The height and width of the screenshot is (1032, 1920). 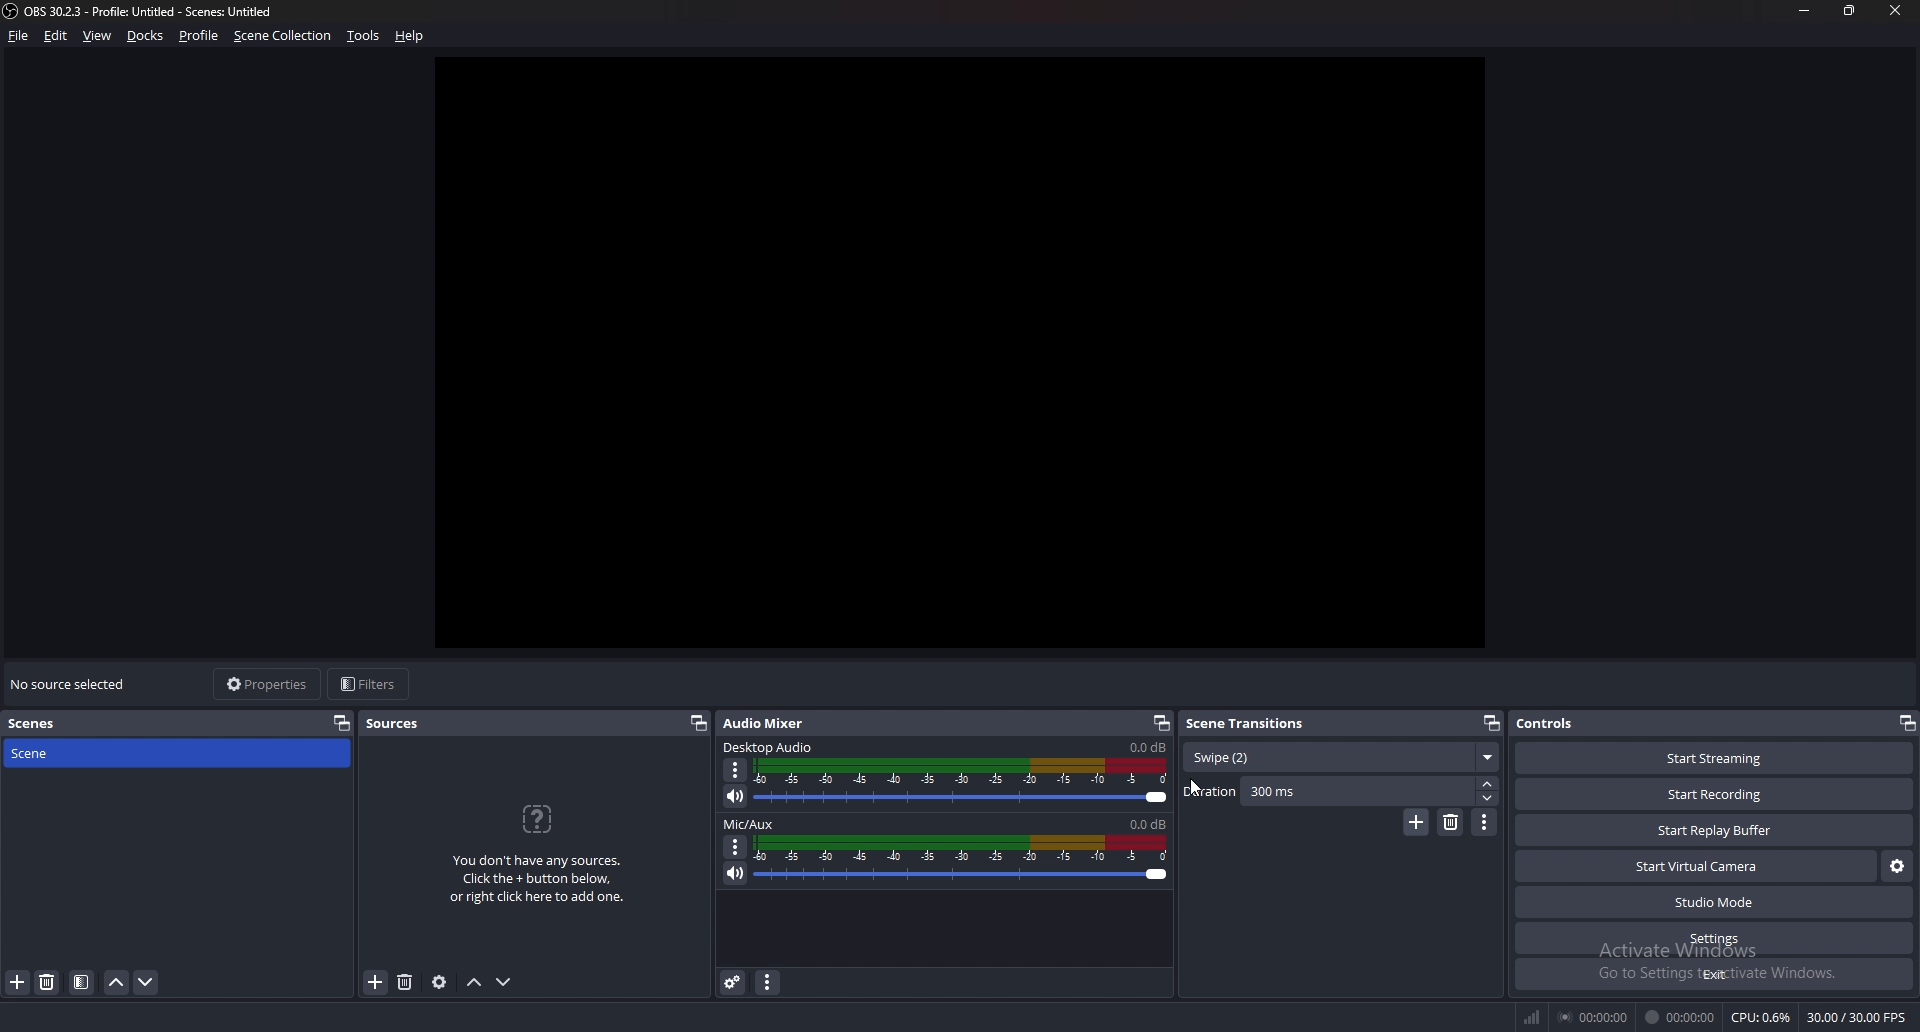 I want to click on transition properties, so click(x=1486, y=823).